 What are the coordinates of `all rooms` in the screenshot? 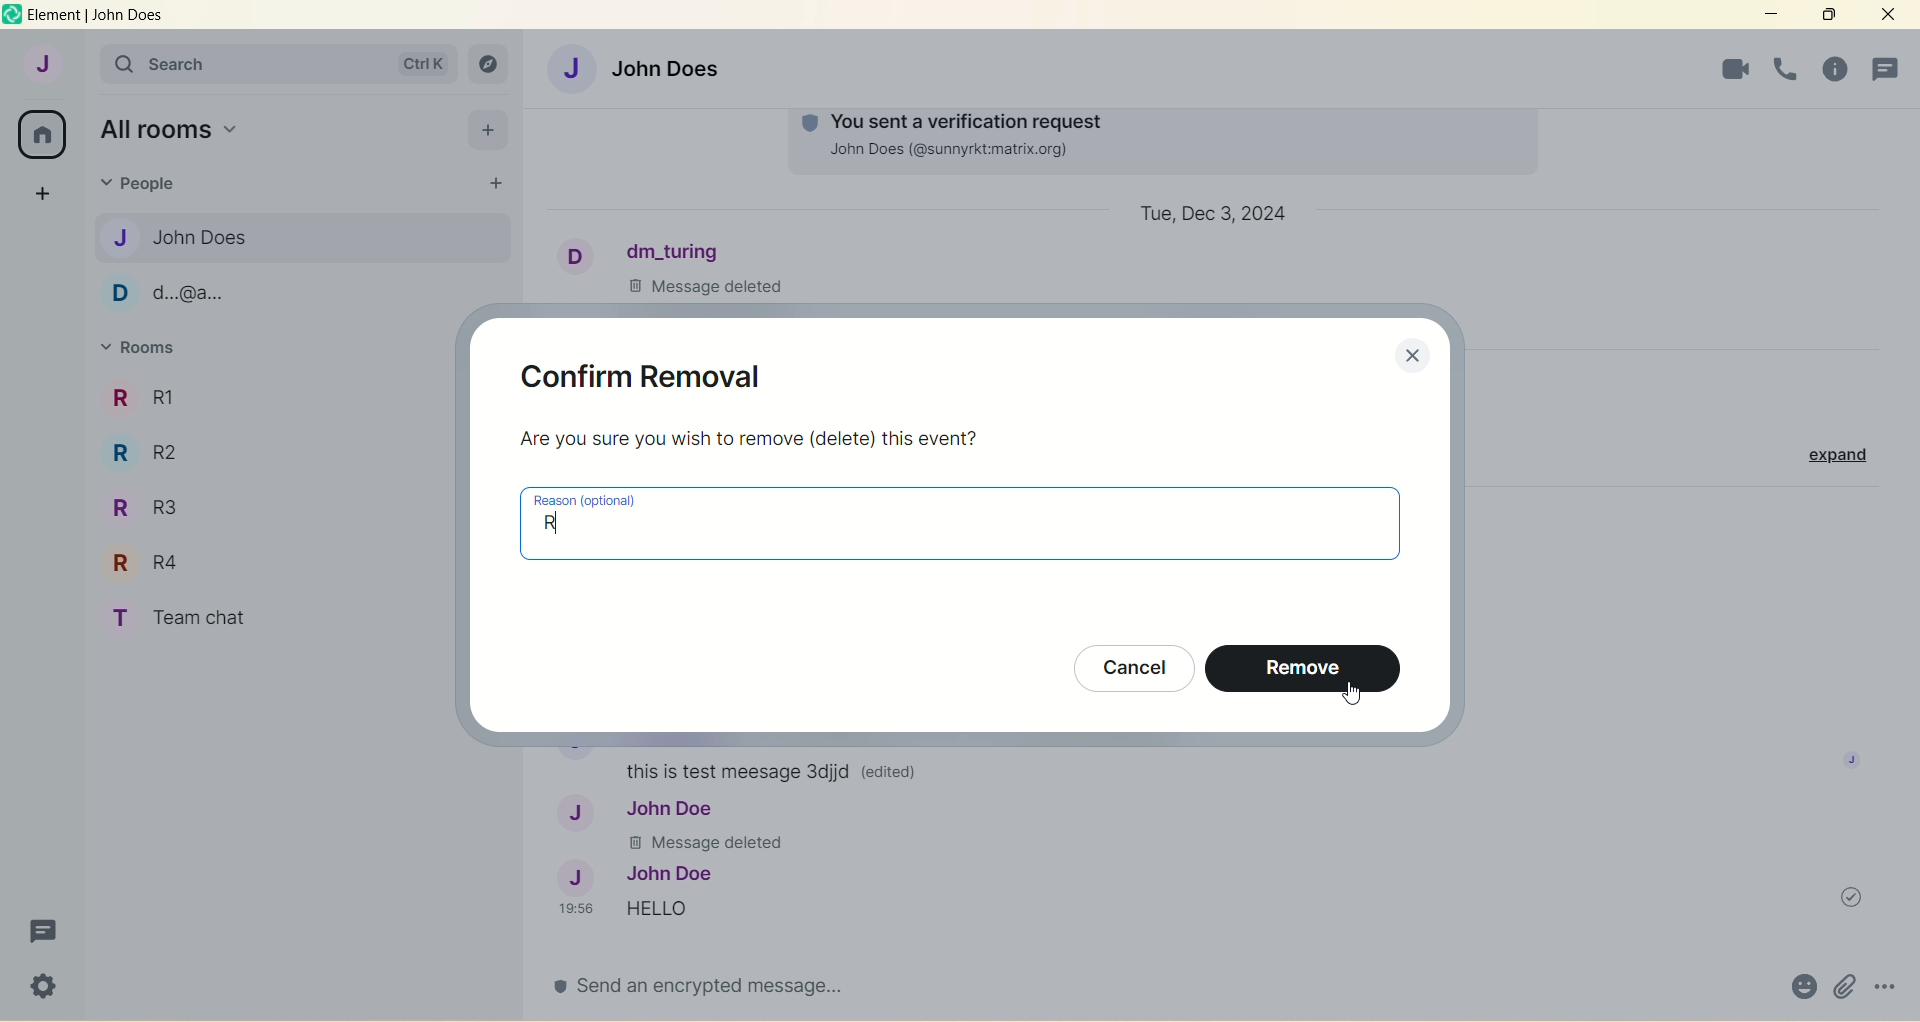 It's located at (44, 133).